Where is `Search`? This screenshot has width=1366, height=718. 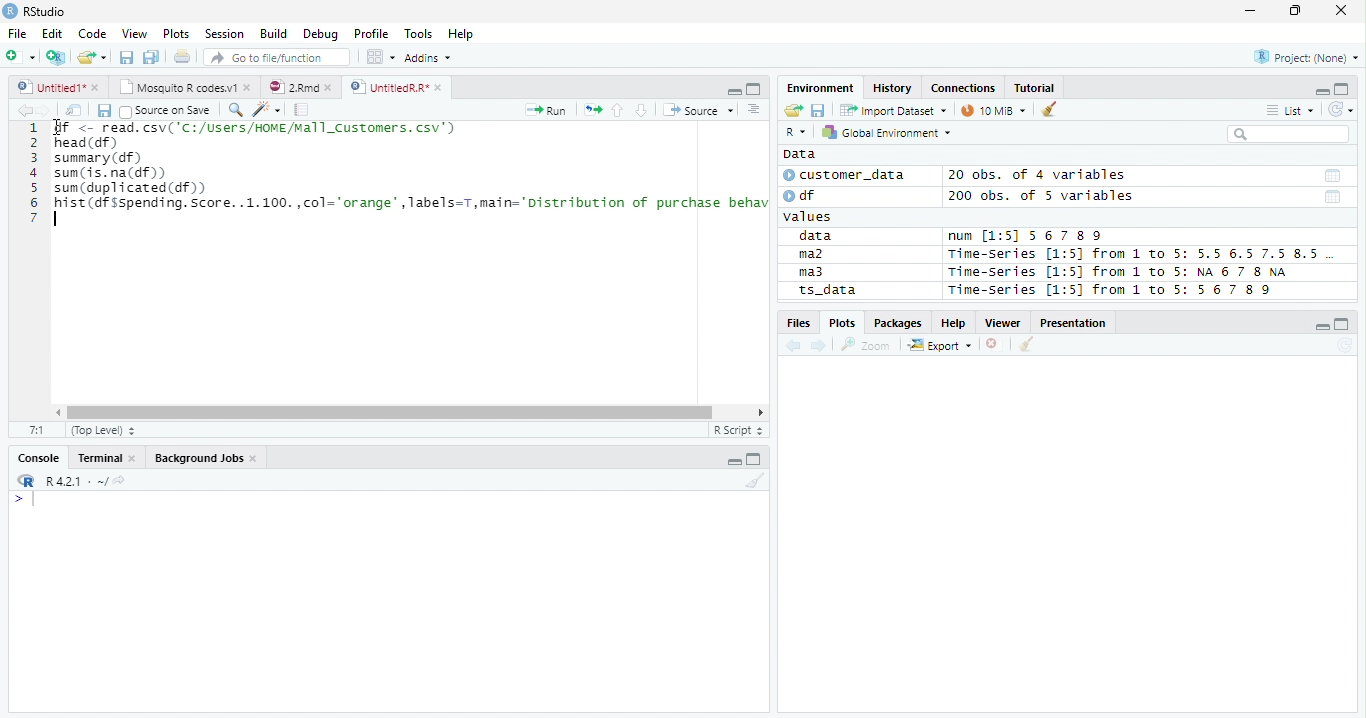
Search is located at coordinates (1286, 134).